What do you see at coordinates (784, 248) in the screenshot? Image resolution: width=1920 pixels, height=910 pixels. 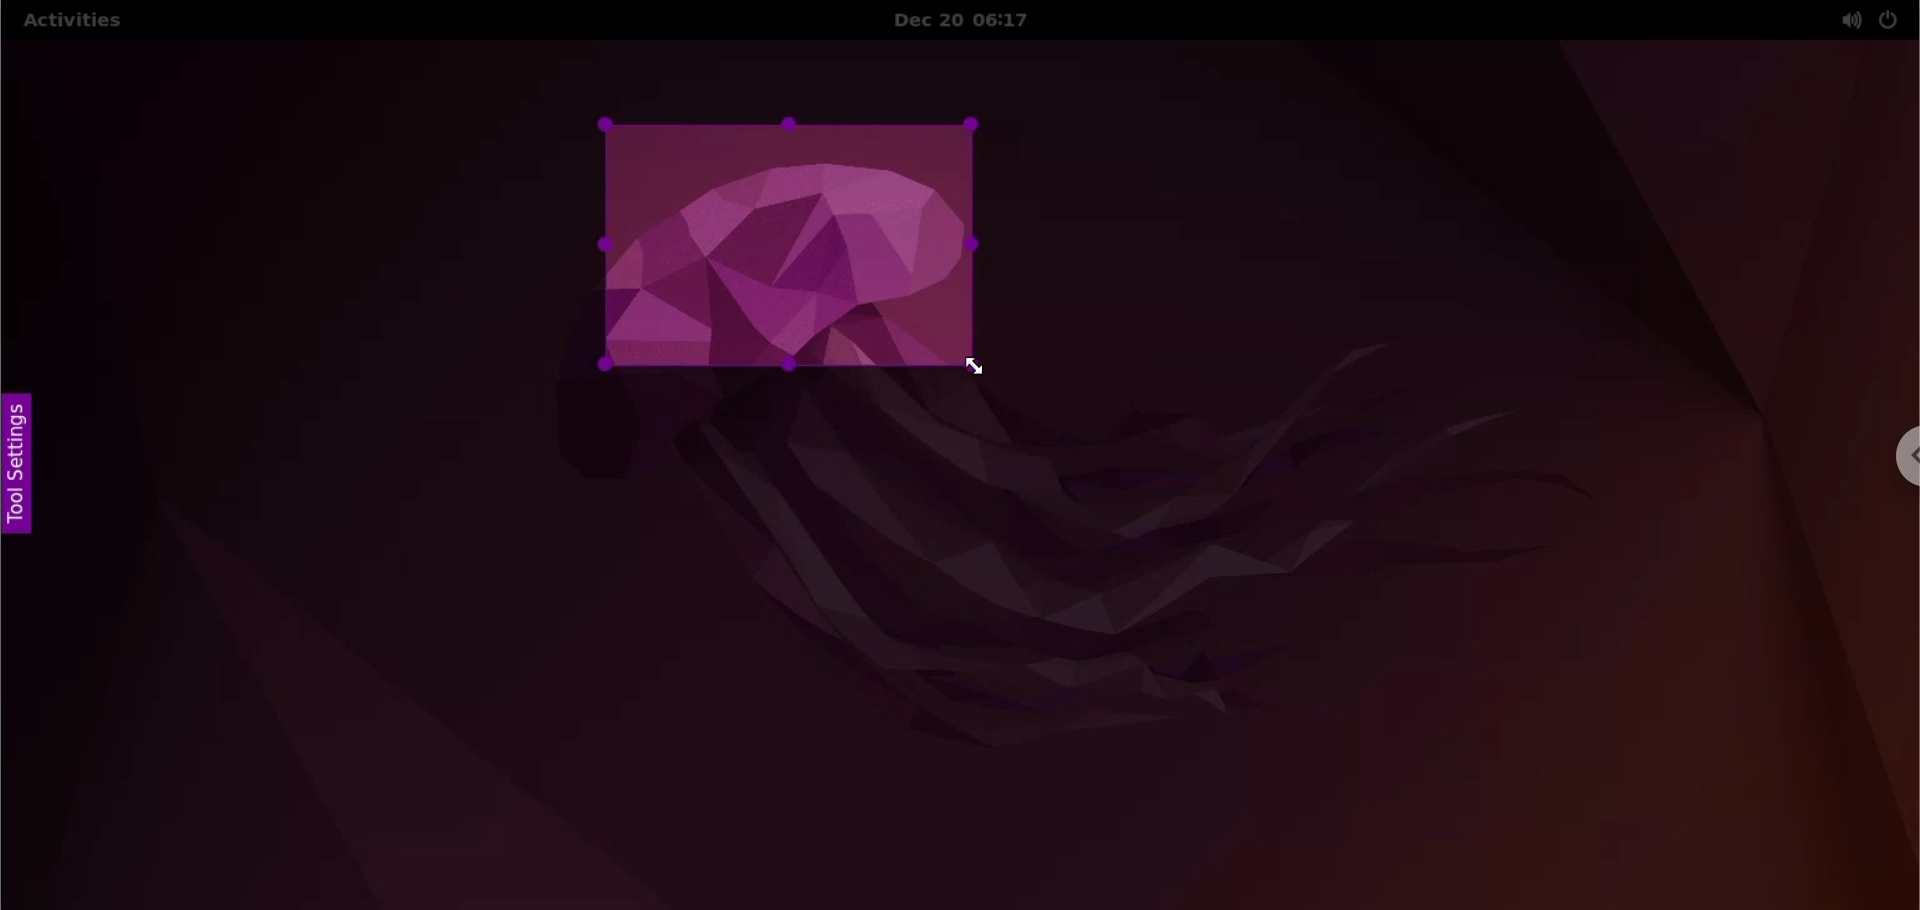 I see `select capture area` at bounding box center [784, 248].